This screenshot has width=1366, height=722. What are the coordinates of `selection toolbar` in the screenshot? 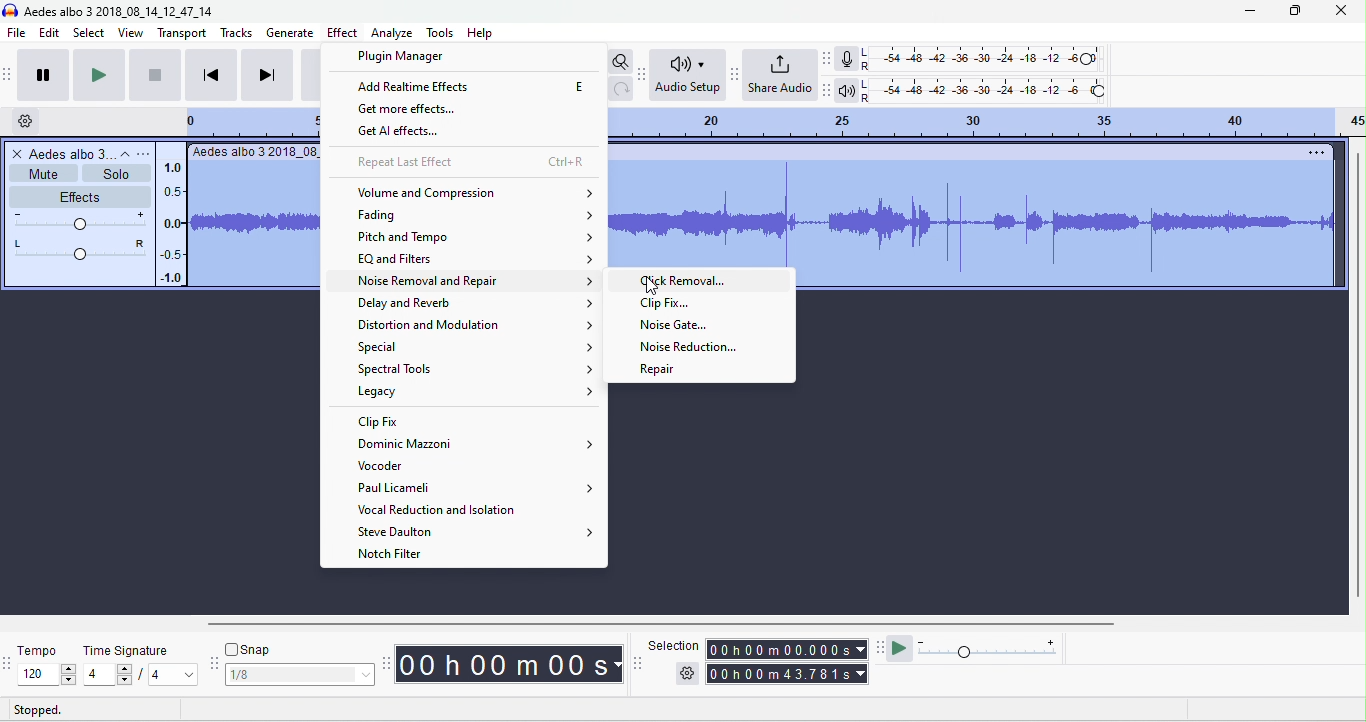 It's located at (640, 665).